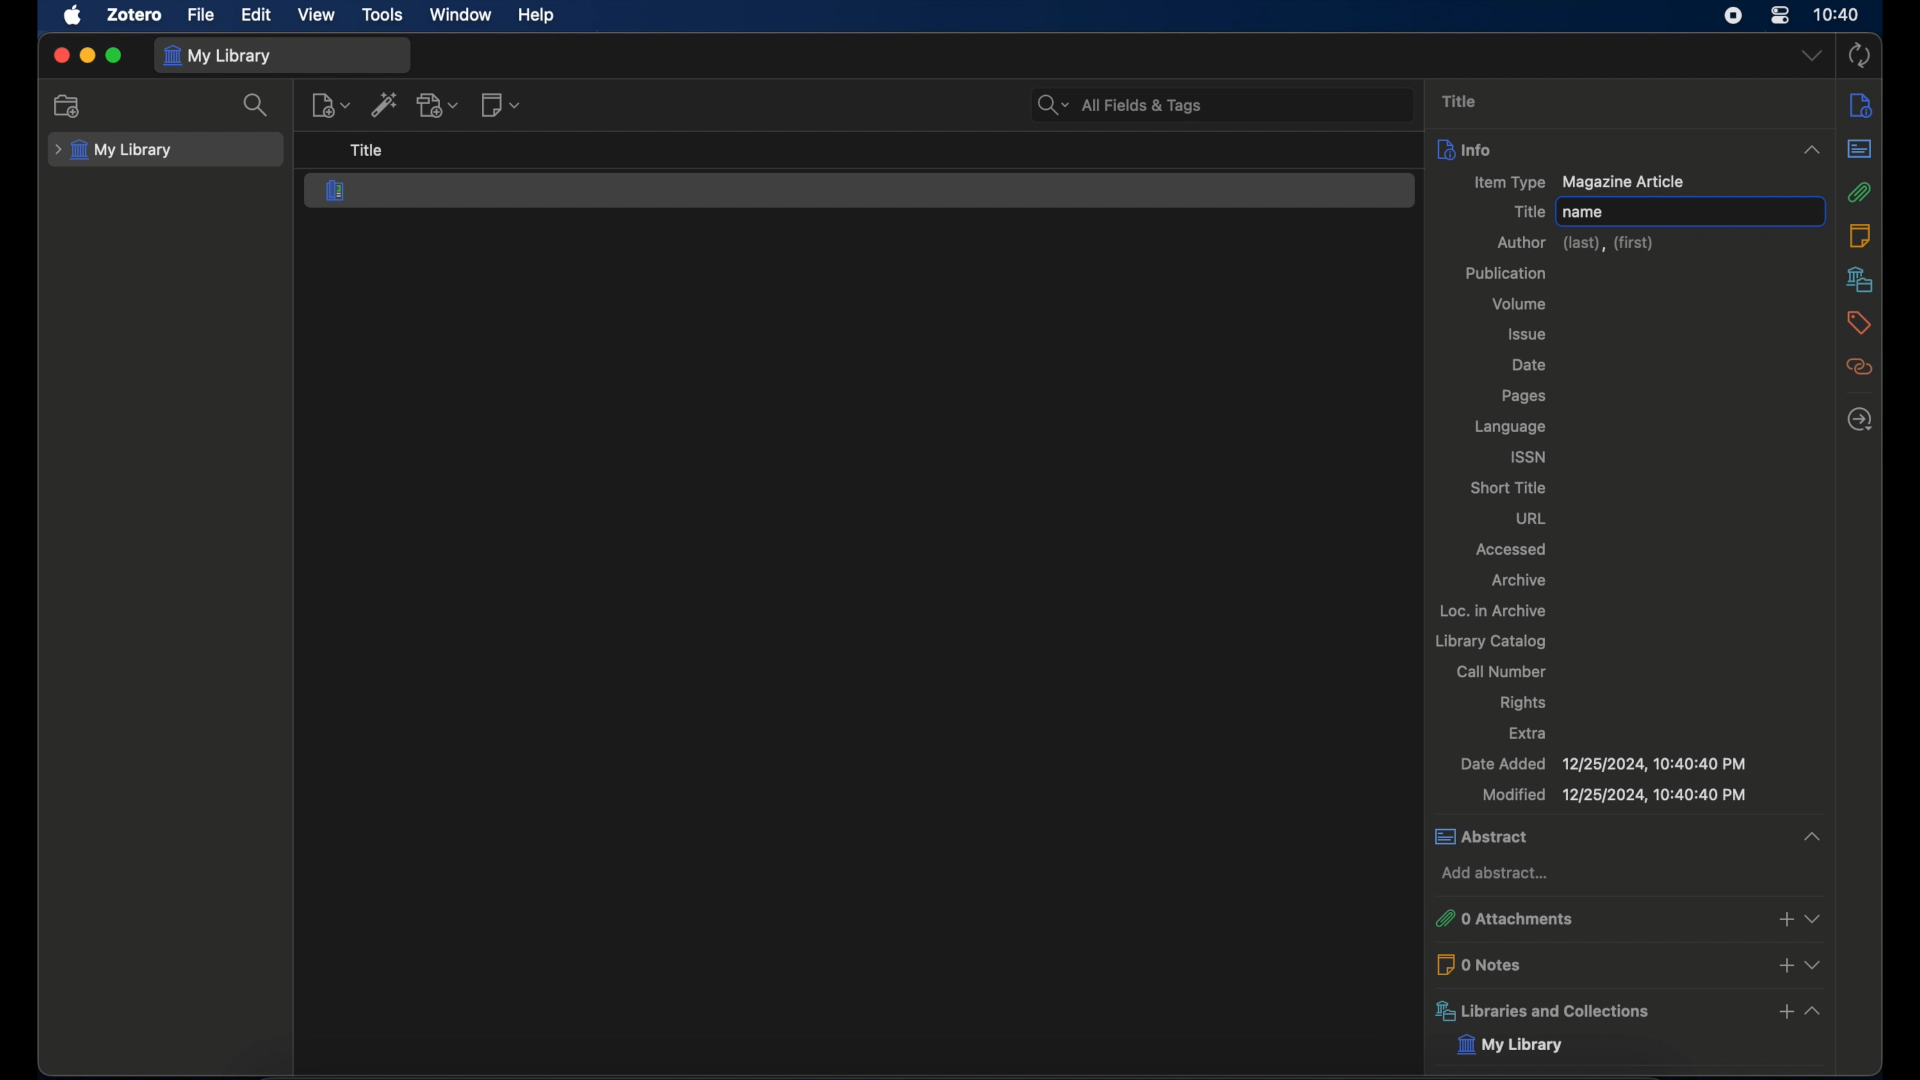  What do you see at coordinates (1529, 733) in the screenshot?
I see `extra` at bounding box center [1529, 733].